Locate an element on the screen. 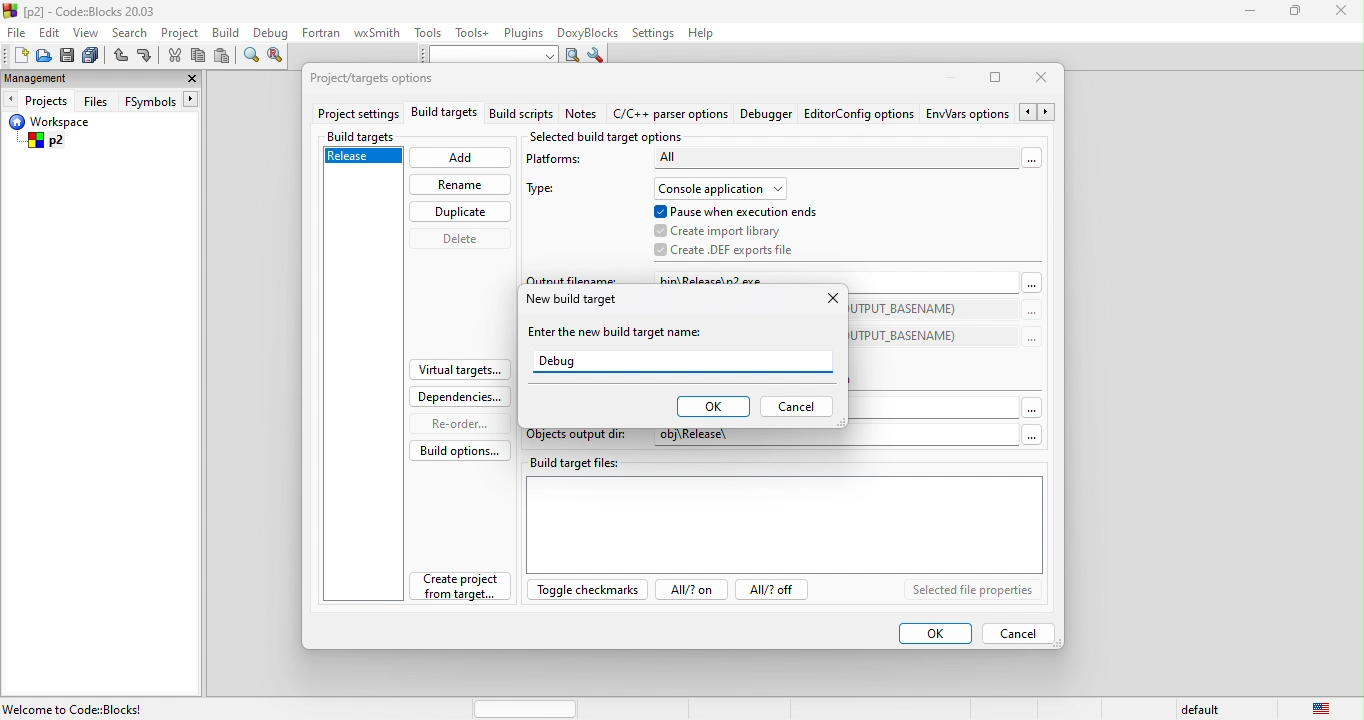  build targets is located at coordinates (377, 134).